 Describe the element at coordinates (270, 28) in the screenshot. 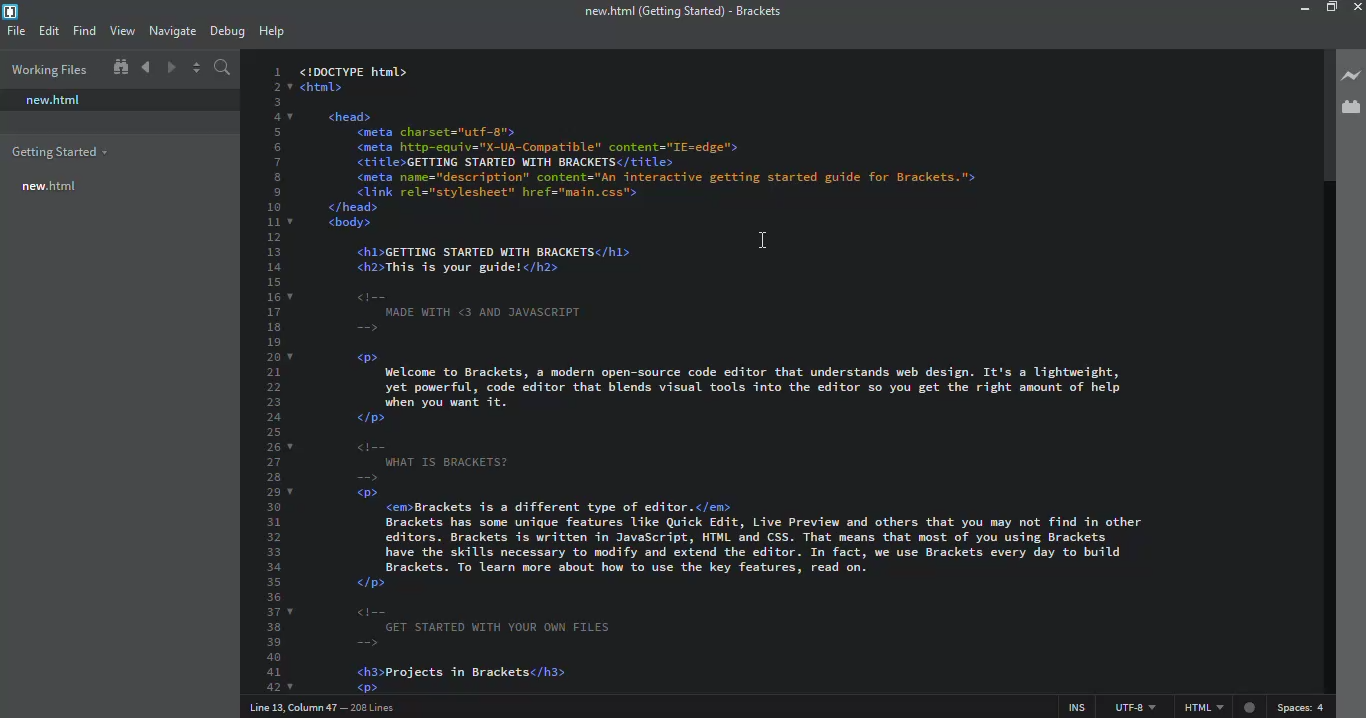

I see `help` at that location.